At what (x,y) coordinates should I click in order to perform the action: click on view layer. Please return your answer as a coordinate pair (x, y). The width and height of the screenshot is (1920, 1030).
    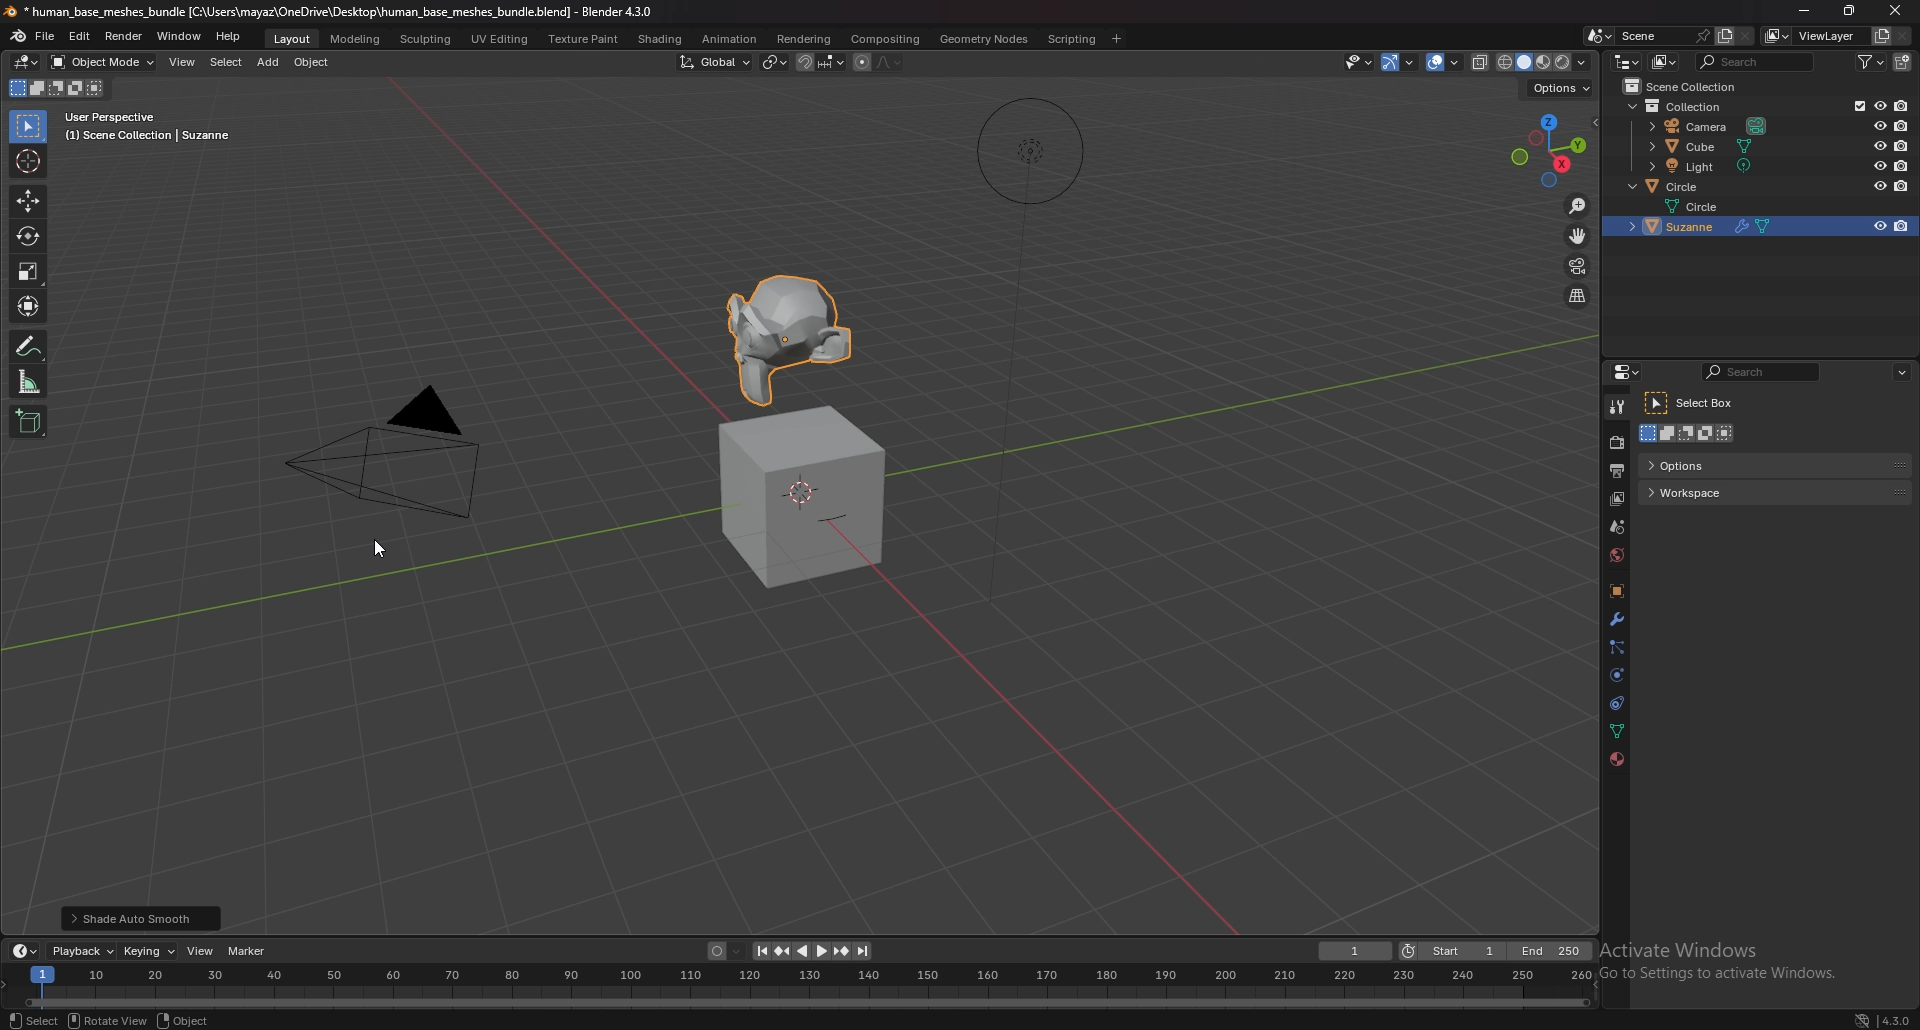
    Looking at the image, I should click on (1616, 500).